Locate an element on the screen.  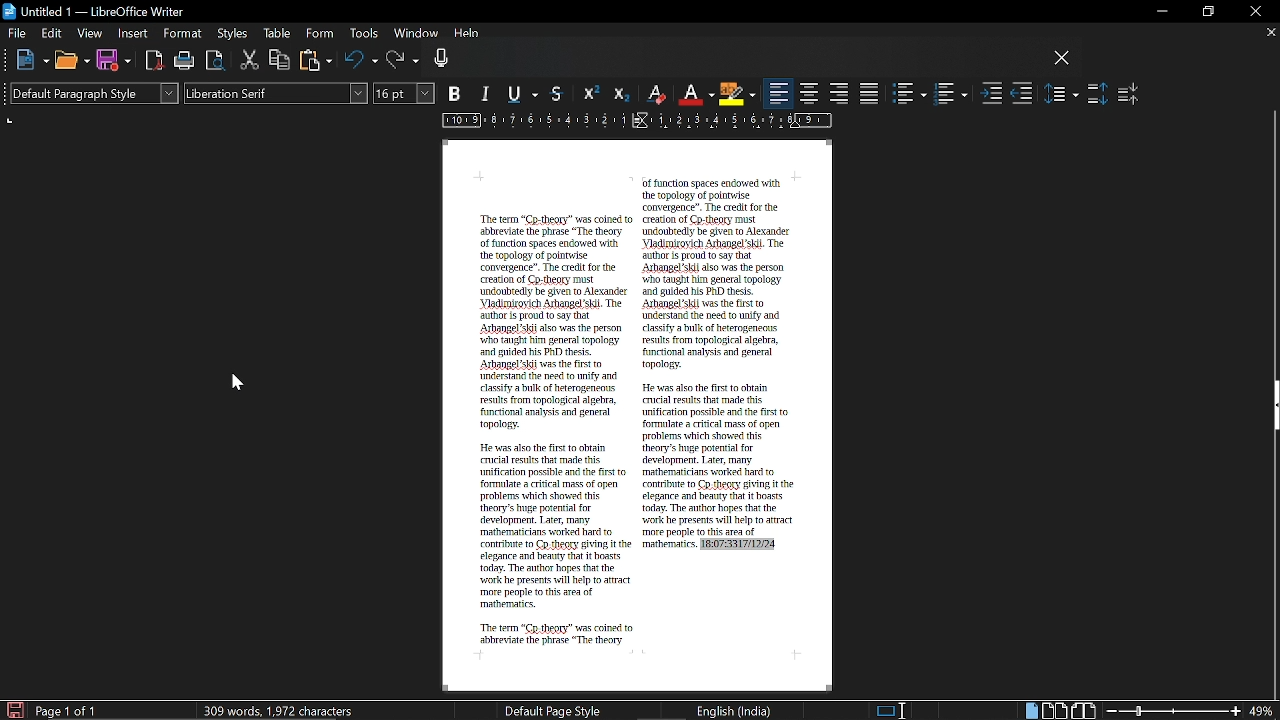
Open is located at coordinates (71, 62).